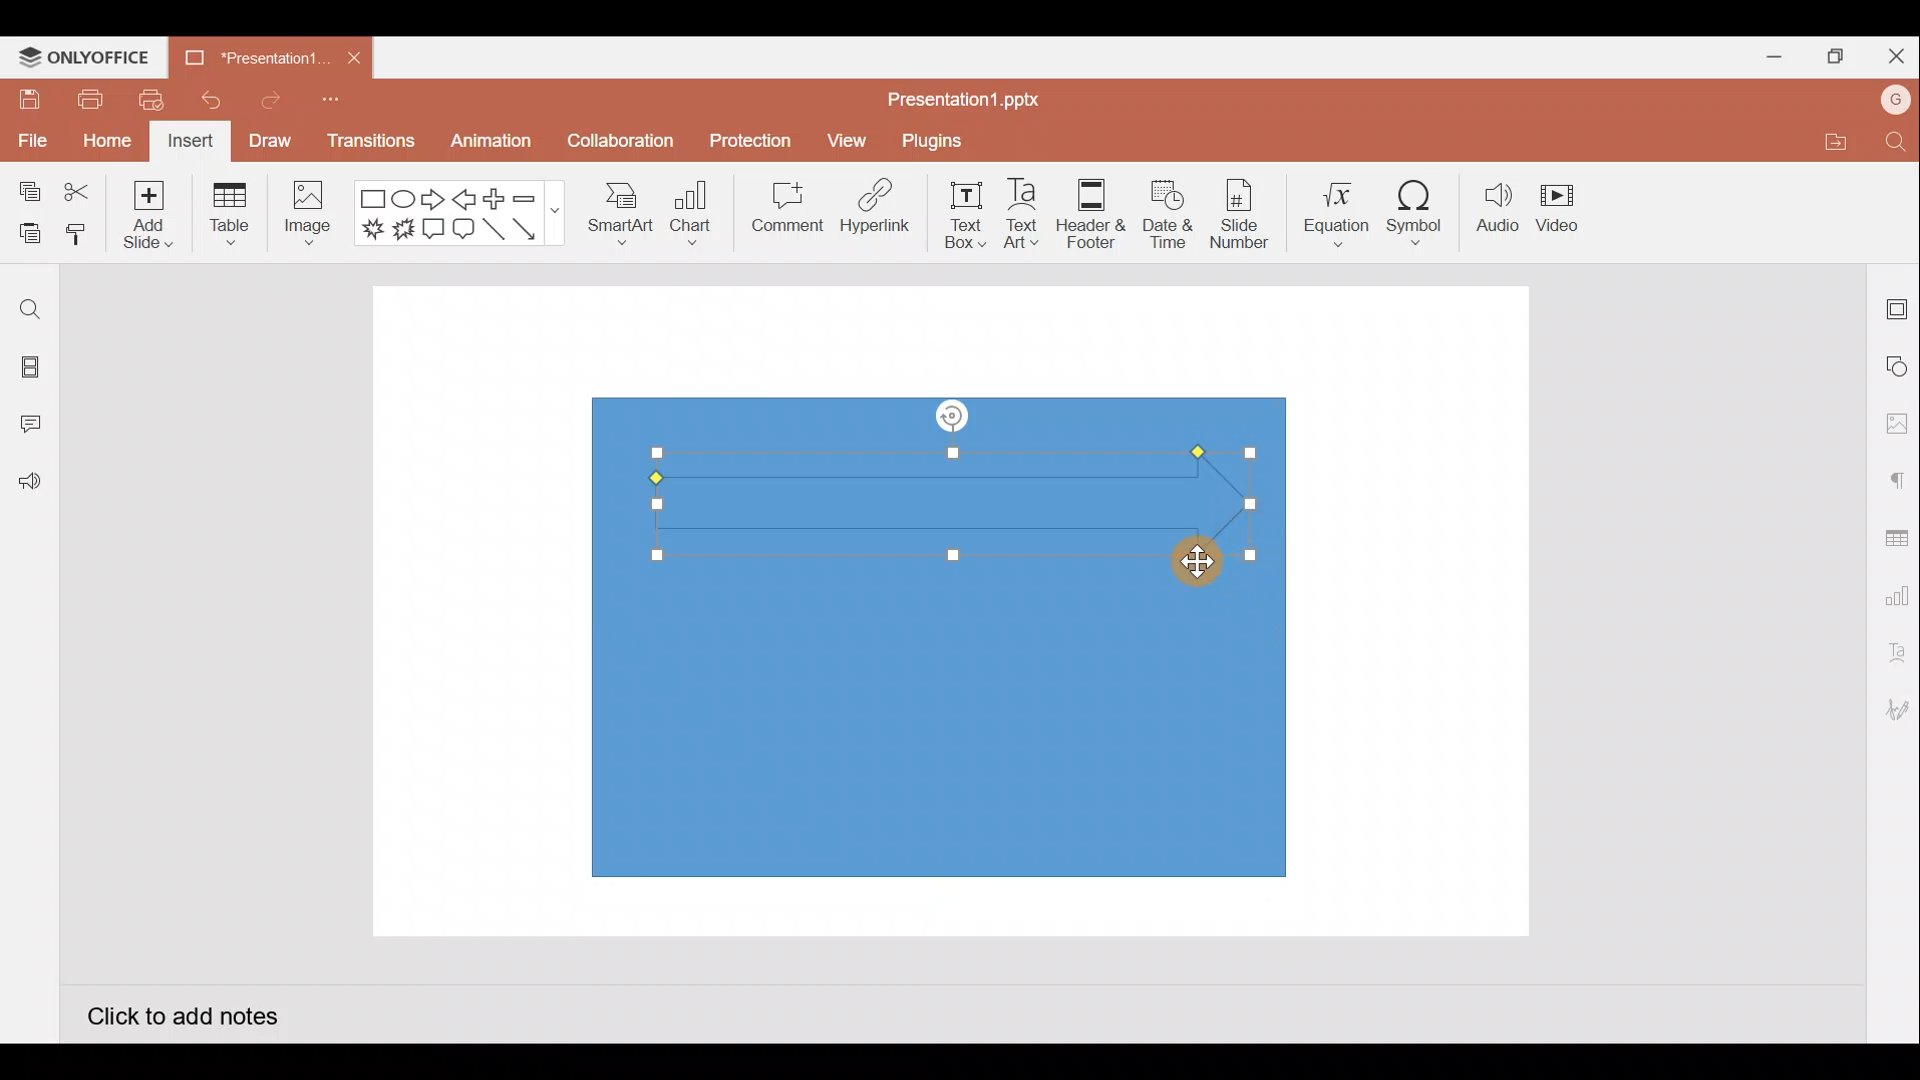 This screenshot has height=1080, width=1920. What do you see at coordinates (946, 138) in the screenshot?
I see `Plugins` at bounding box center [946, 138].